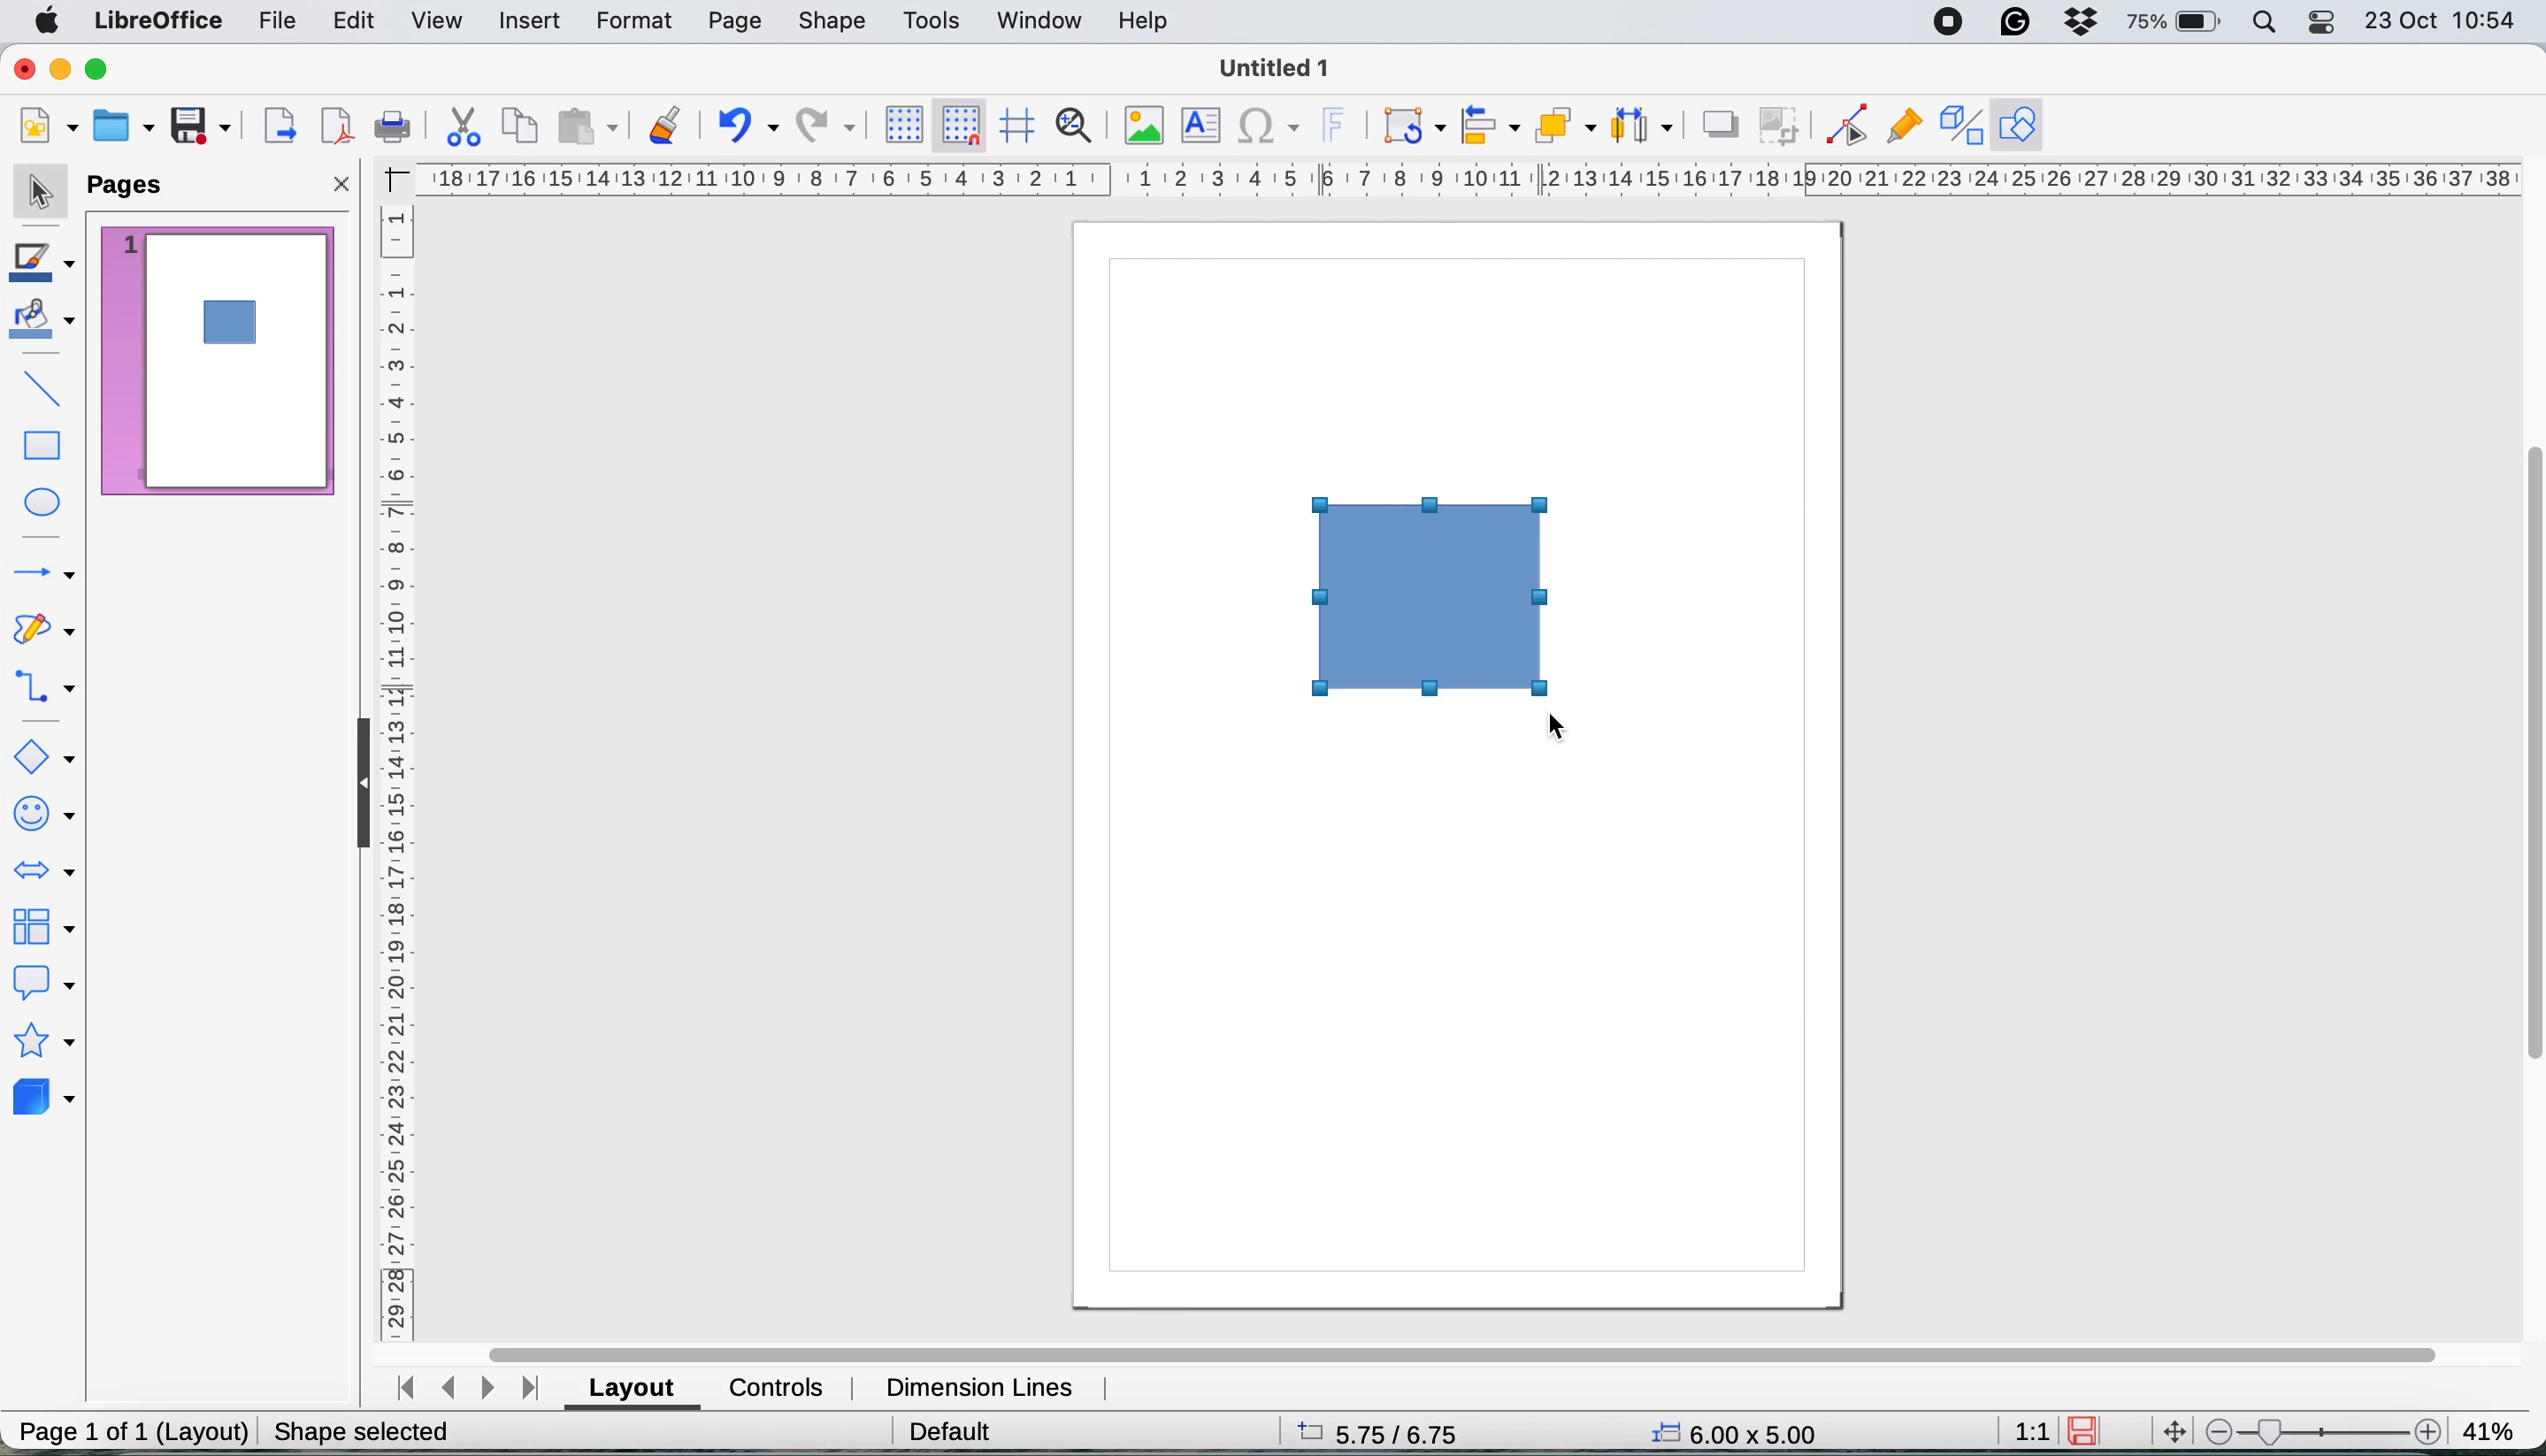  I want to click on cursor, so click(1570, 731).